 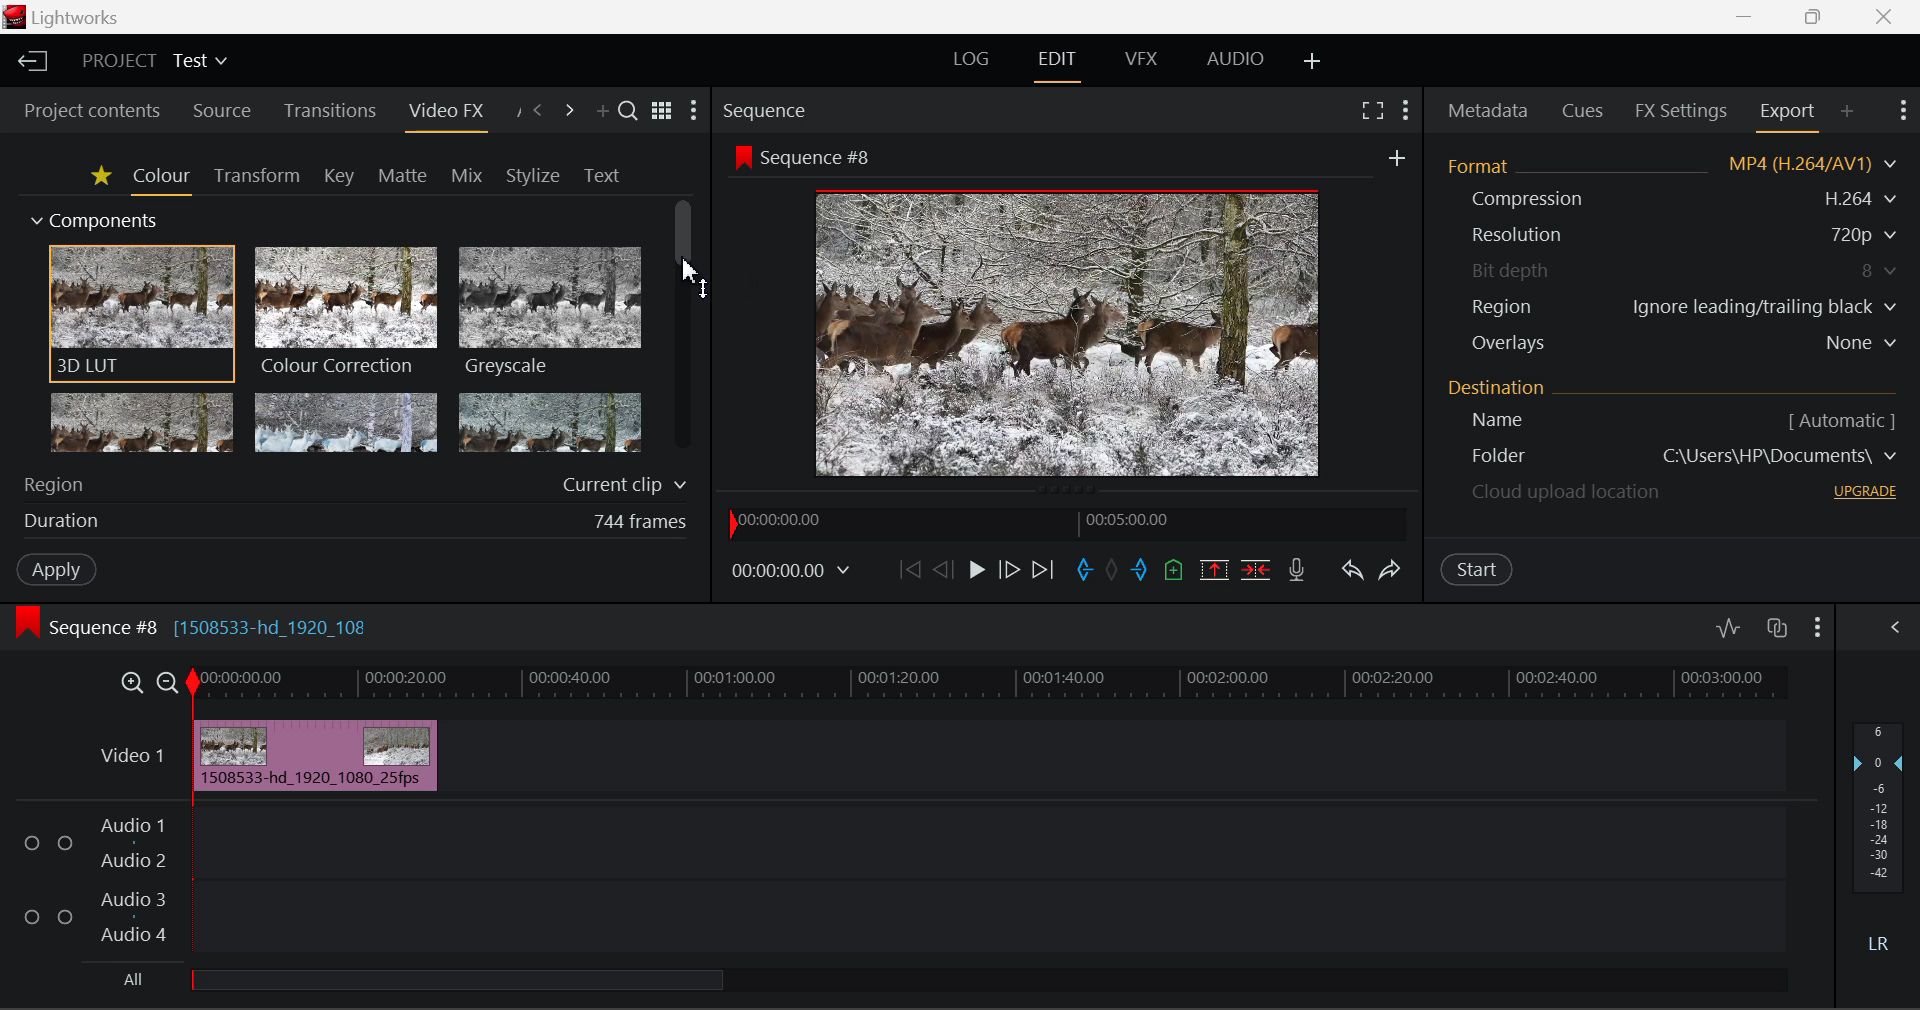 What do you see at coordinates (1681, 110) in the screenshot?
I see `FX Settings` at bounding box center [1681, 110].